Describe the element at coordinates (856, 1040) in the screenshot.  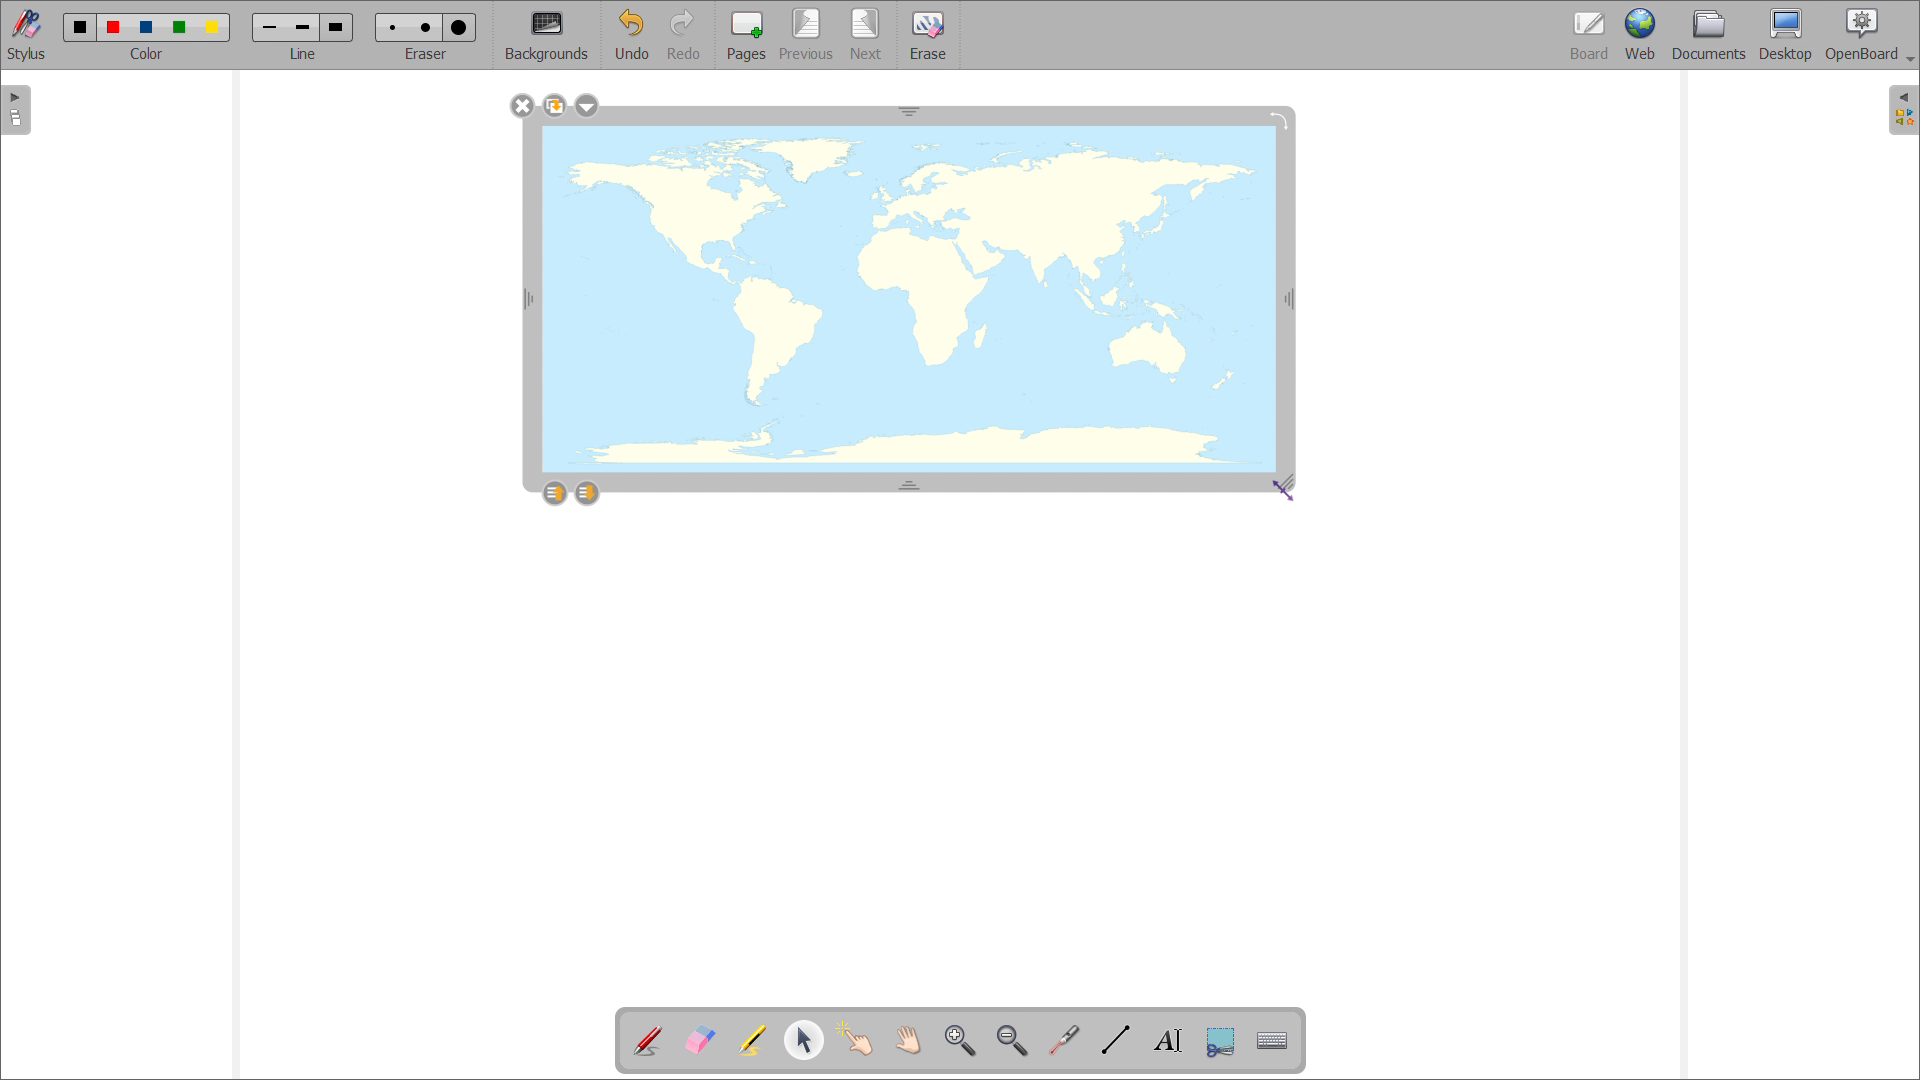
I see `interact with items` at that location.